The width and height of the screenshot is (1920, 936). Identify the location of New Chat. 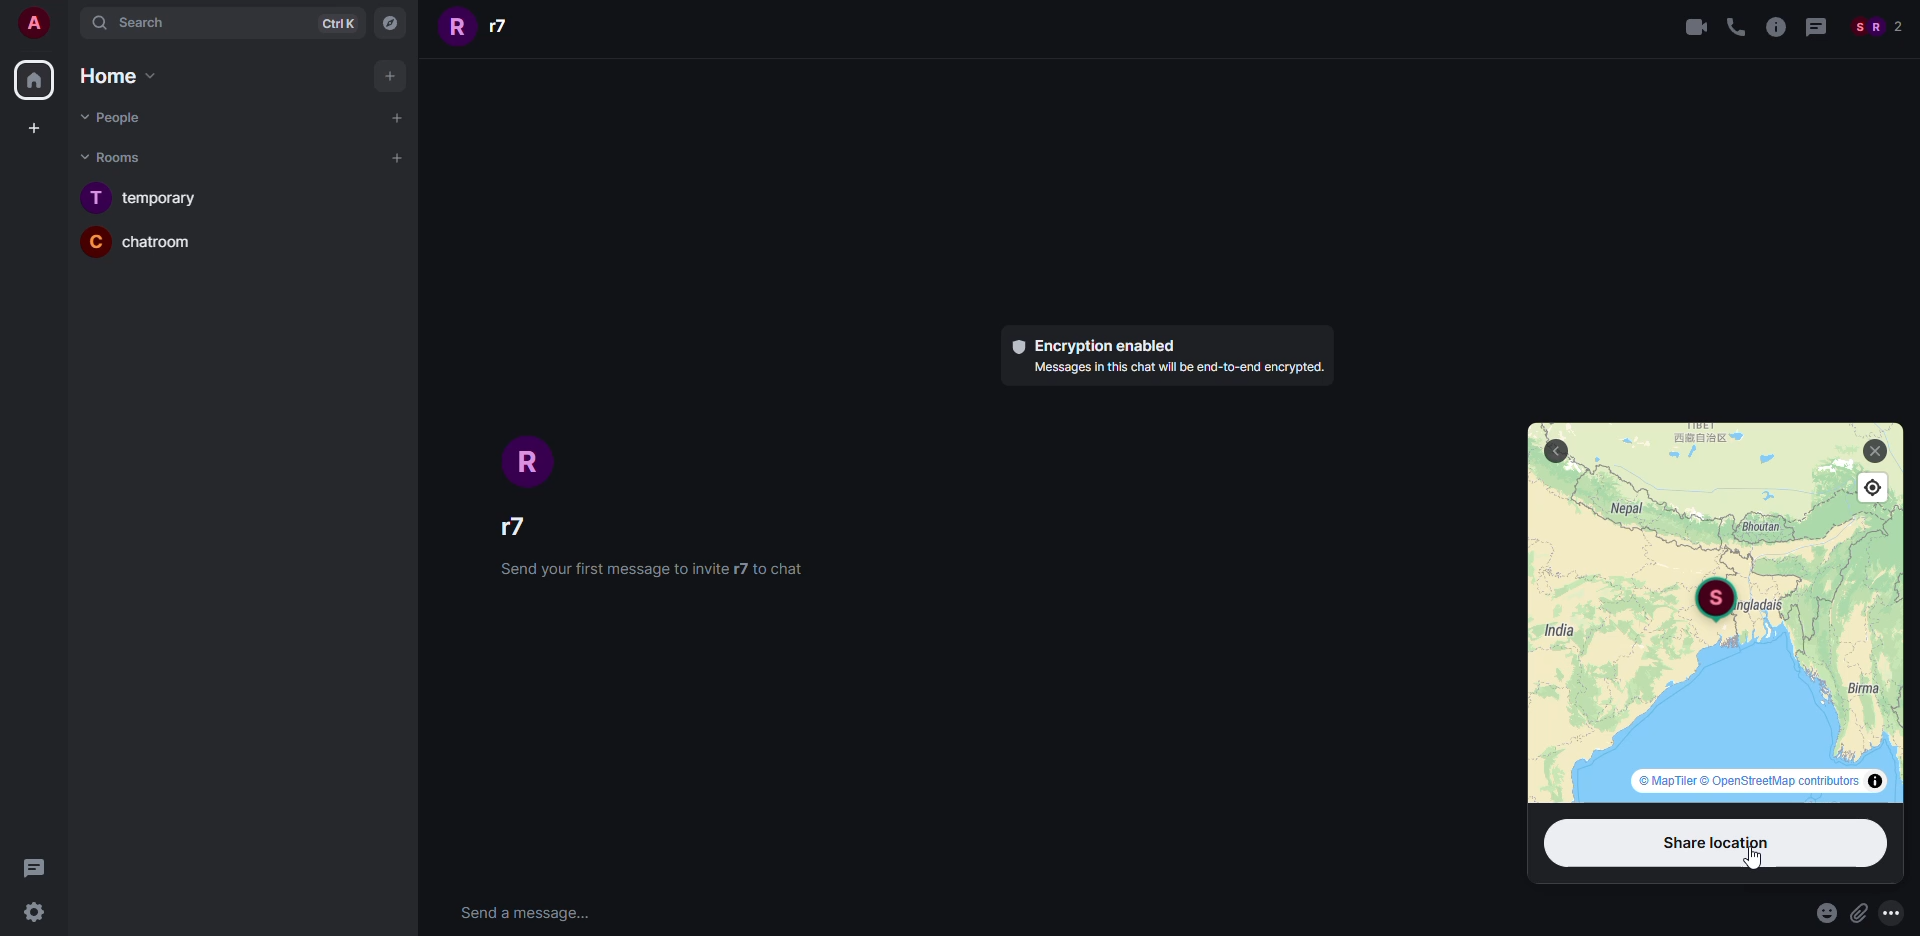
(398, 118).